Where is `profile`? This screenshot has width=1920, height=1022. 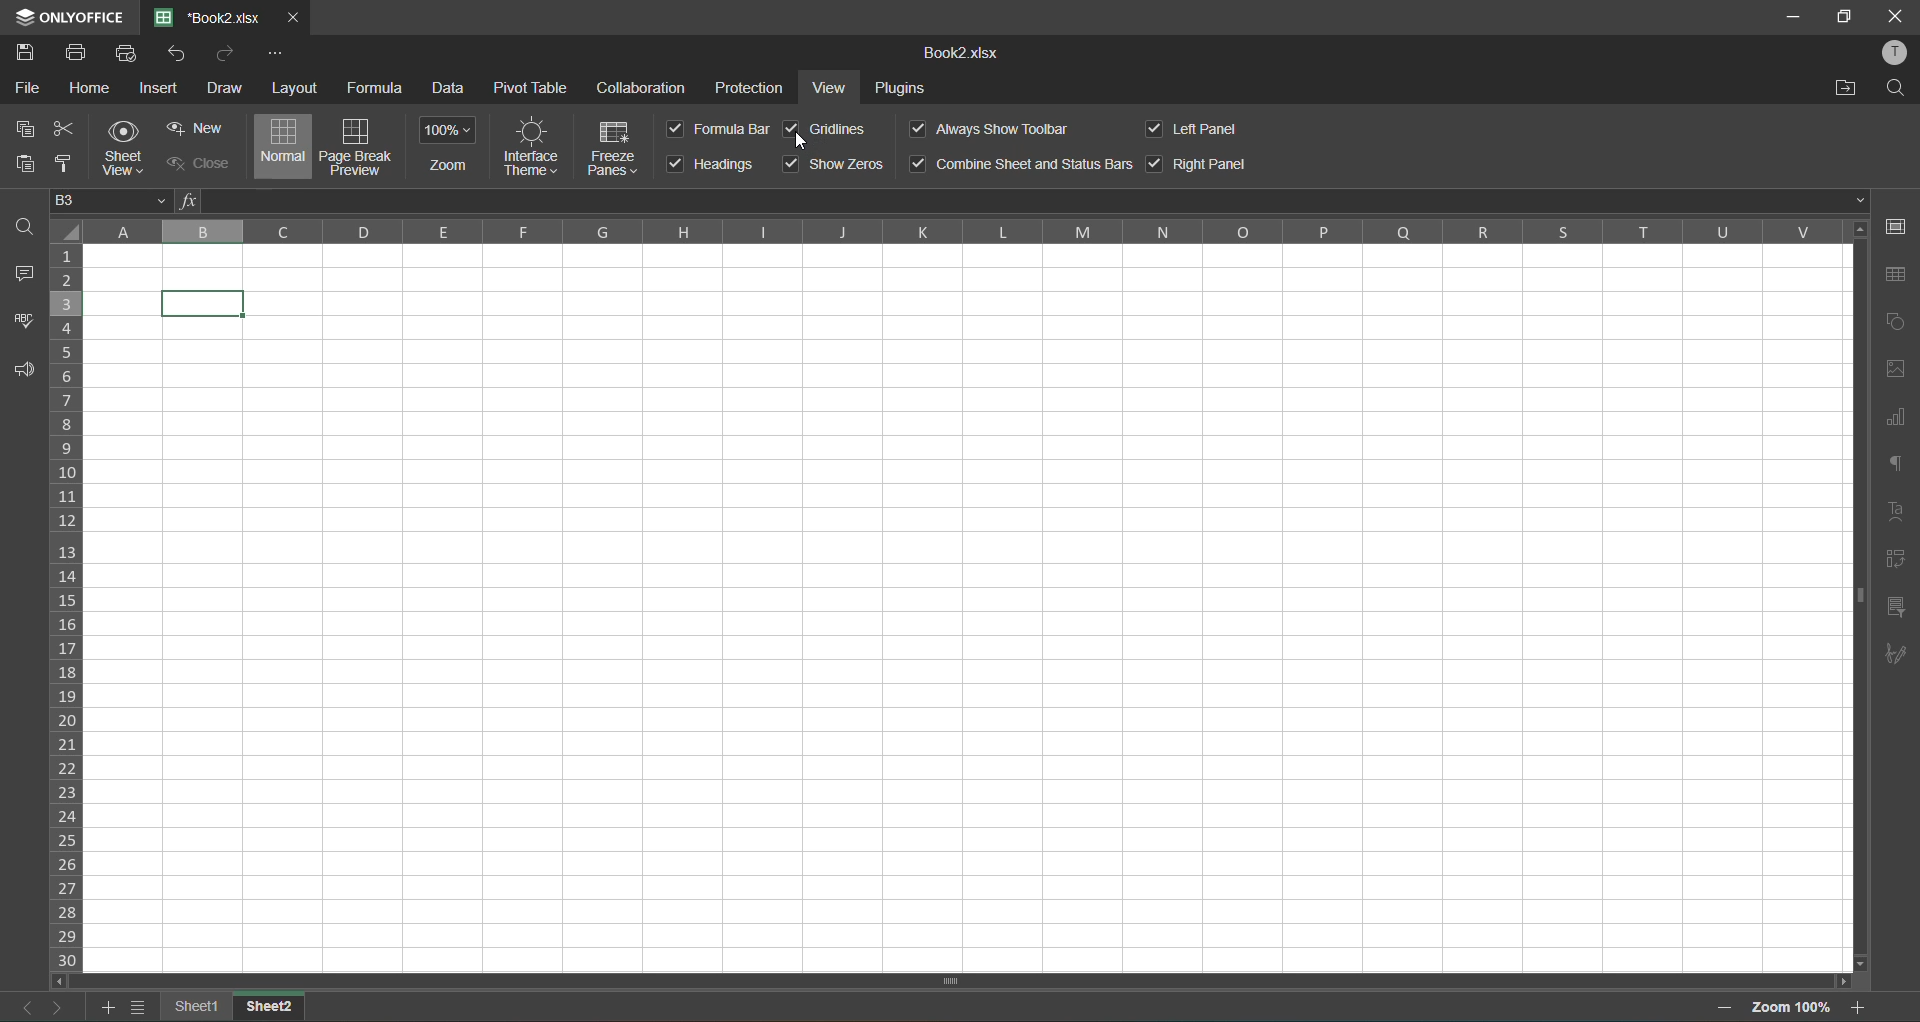 profile is located at coordinates (1895, 52).